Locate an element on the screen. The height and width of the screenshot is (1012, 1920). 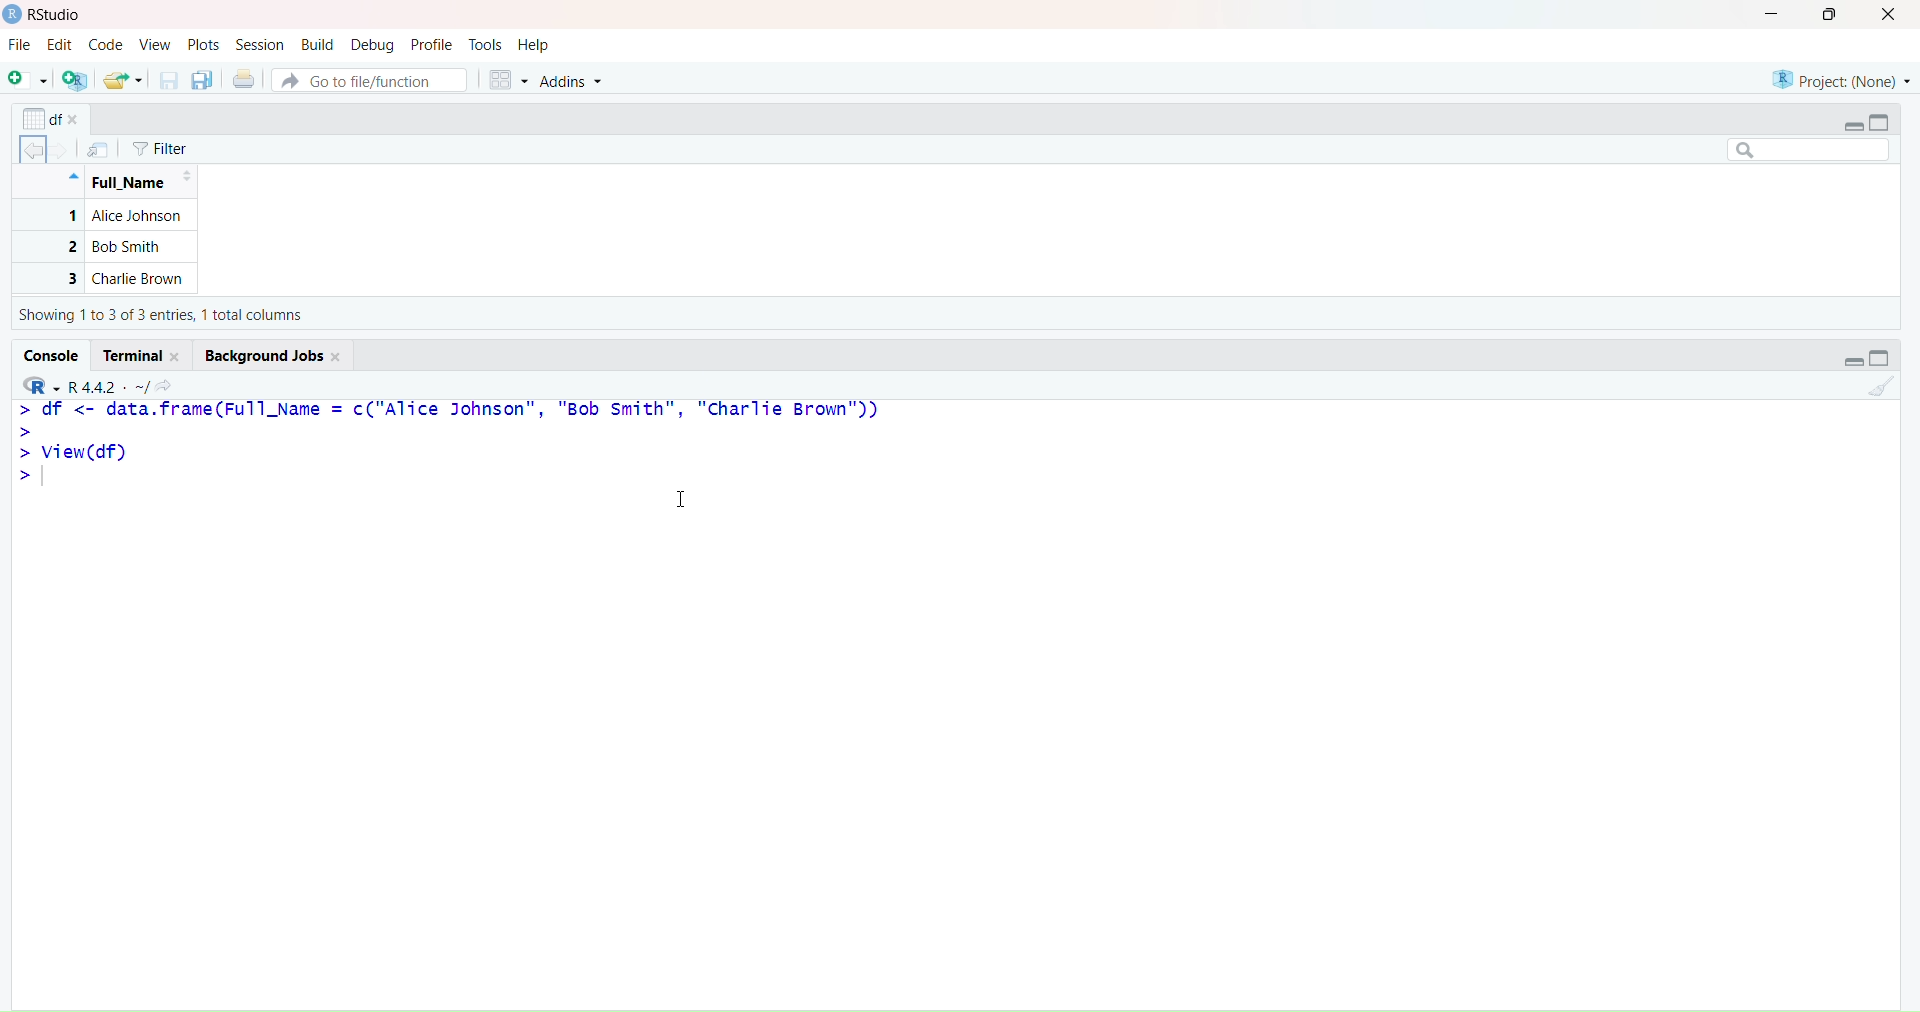
Cursor is located at coordinates (689, 499).